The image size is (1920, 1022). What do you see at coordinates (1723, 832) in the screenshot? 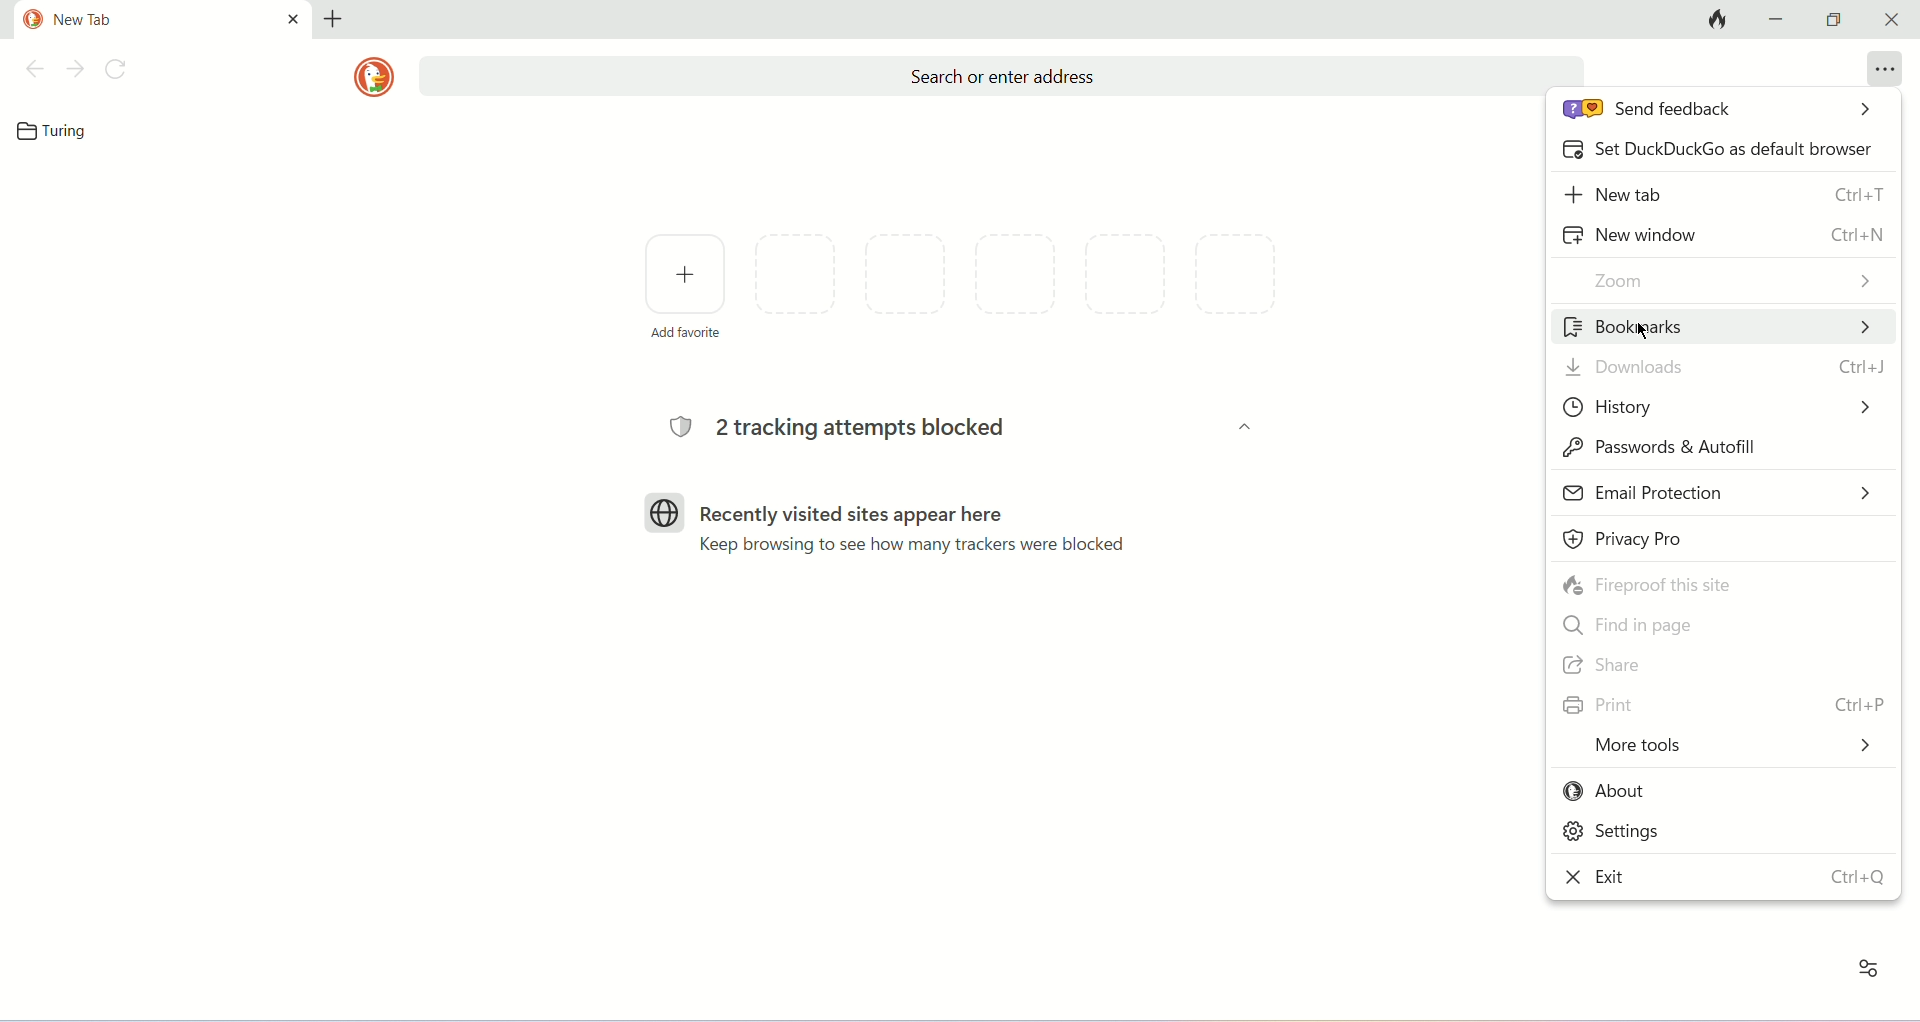
I see `settings` at bounding box center [1723, 832].